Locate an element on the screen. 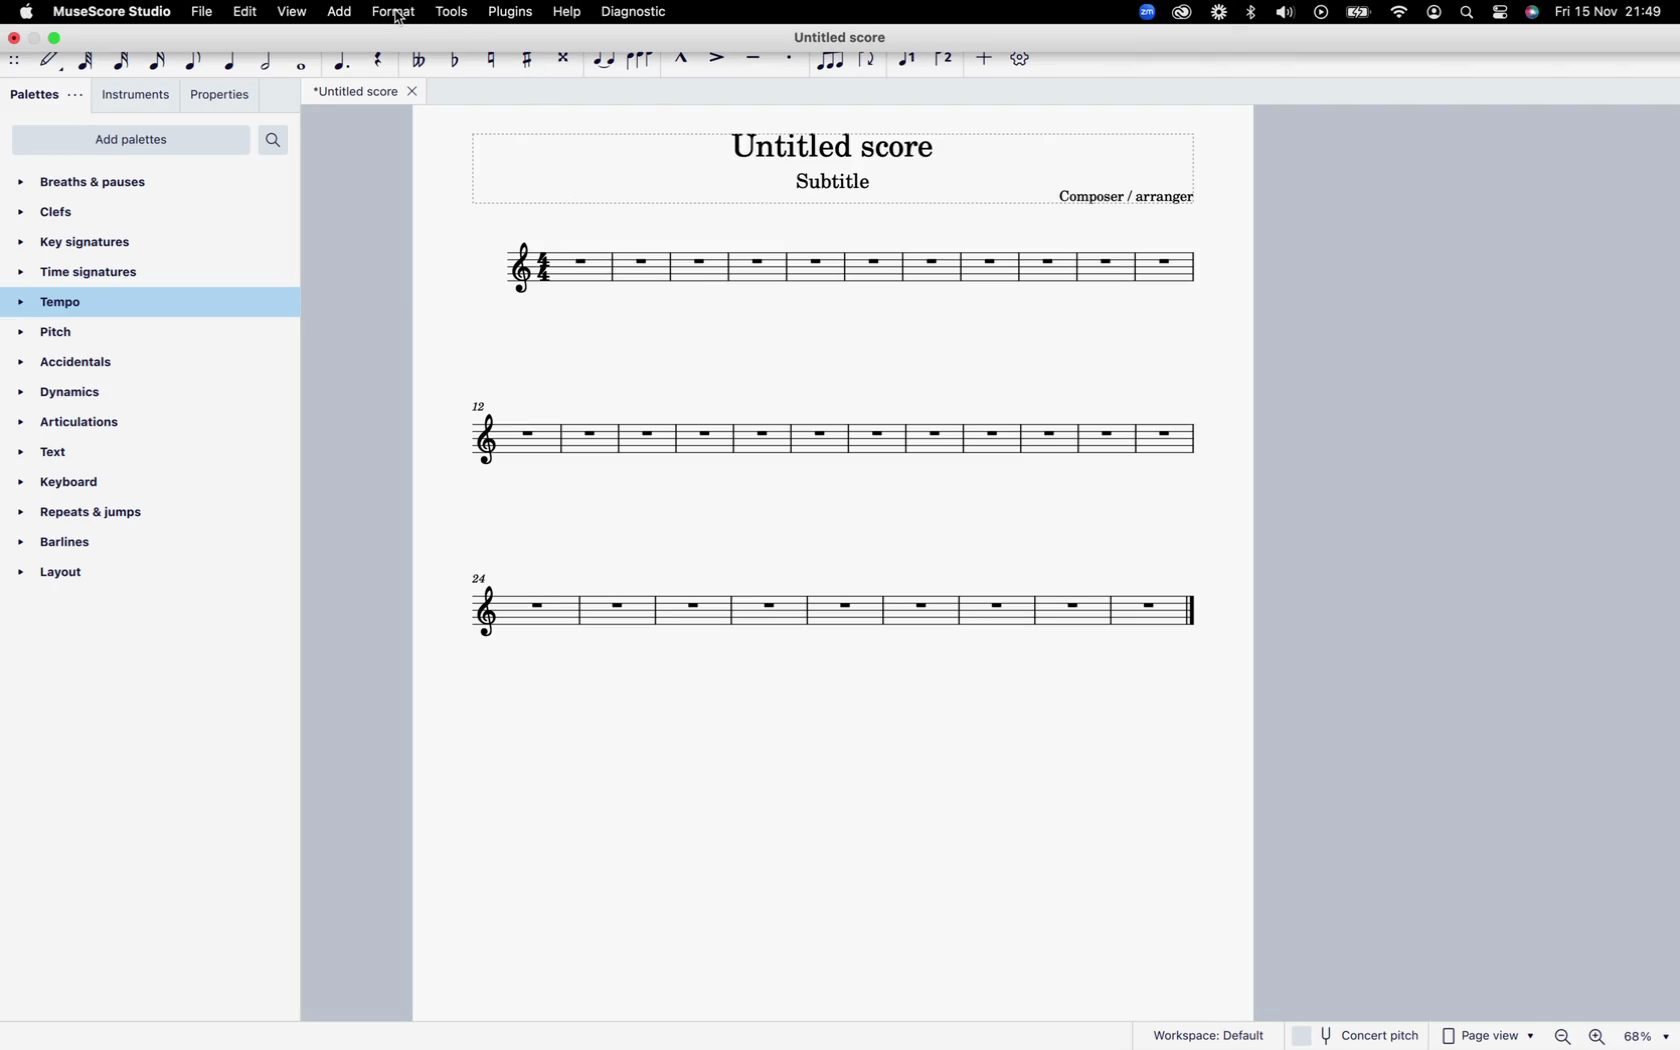 The height and width of the screenshot is (1050, 1680). tools is located at coordinates (453, 13).